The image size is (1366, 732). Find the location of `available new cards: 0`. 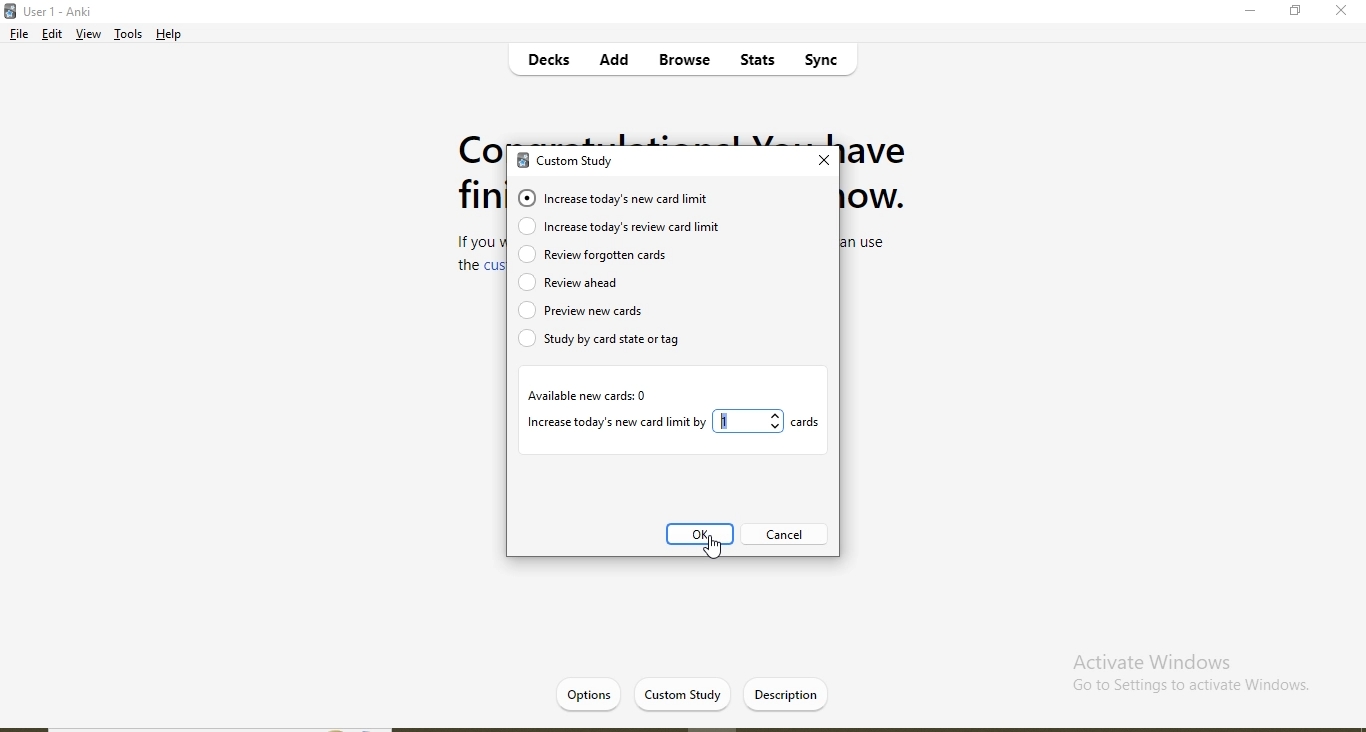

available new cards: 0 is located at coordinates (587, 396).